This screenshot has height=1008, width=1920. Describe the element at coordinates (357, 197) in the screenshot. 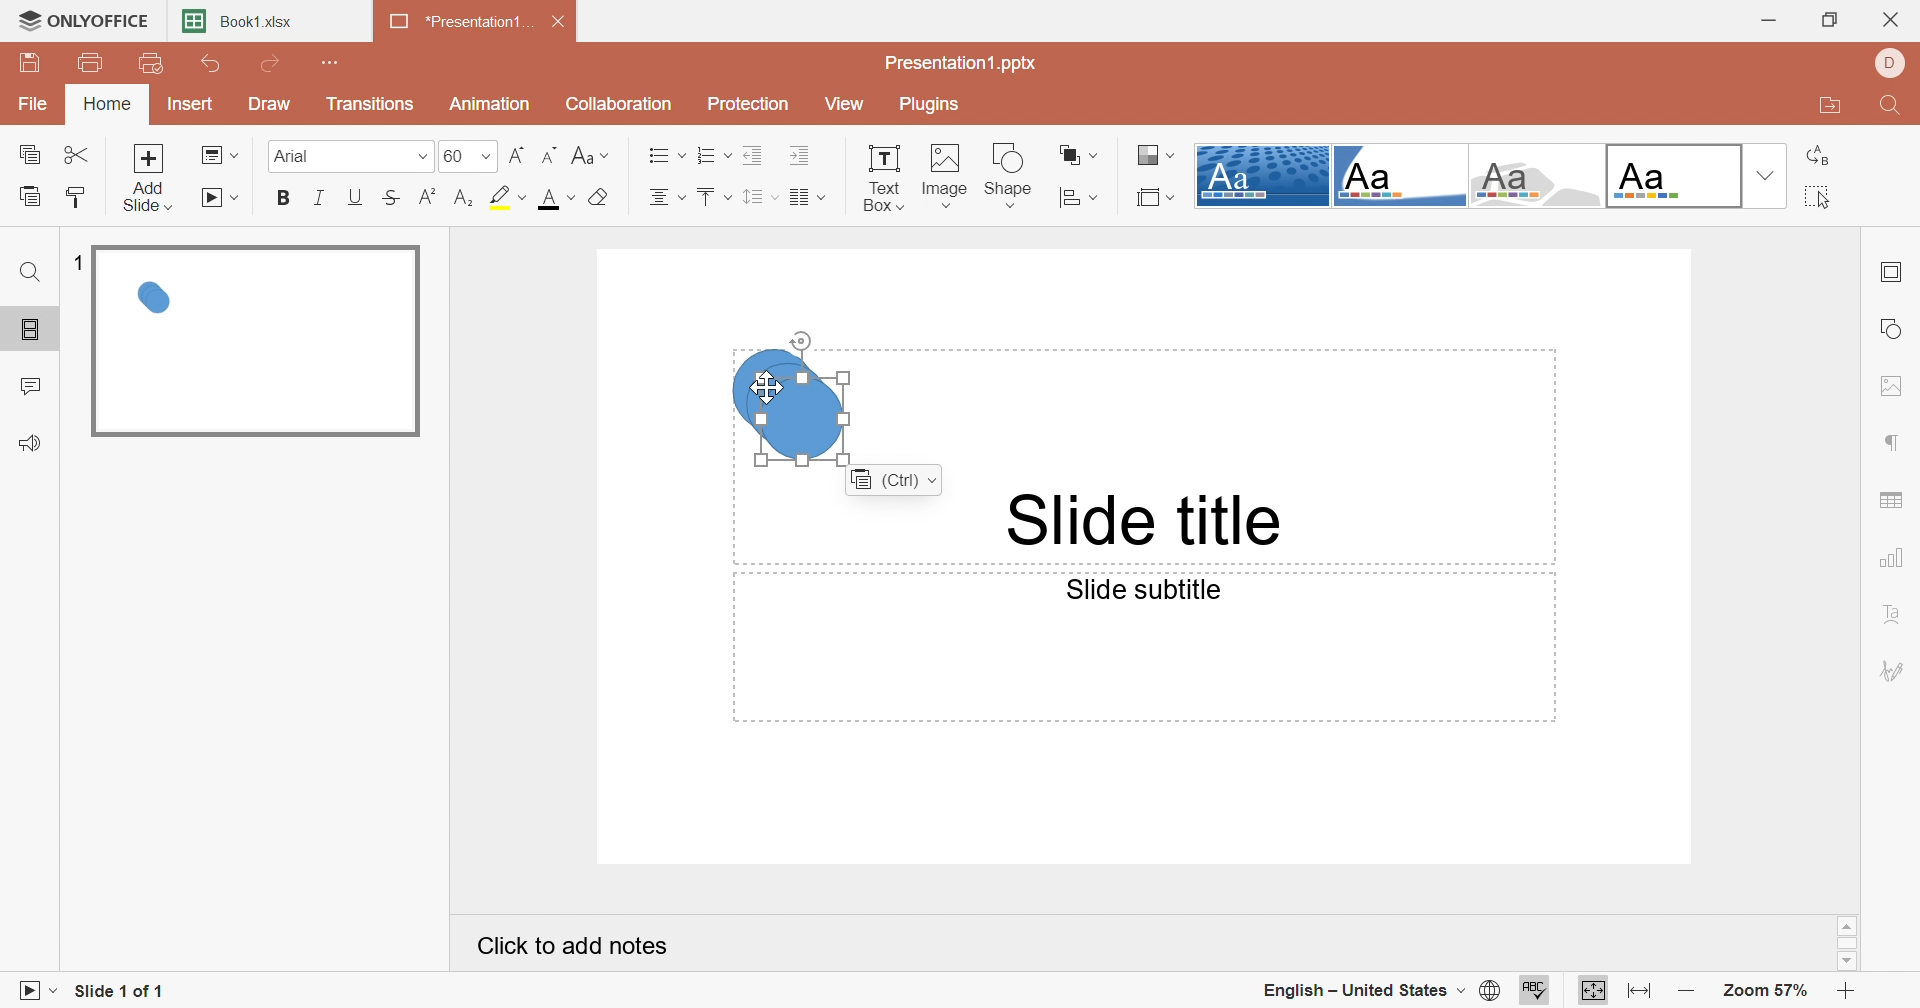

I see `Underline` at that location.